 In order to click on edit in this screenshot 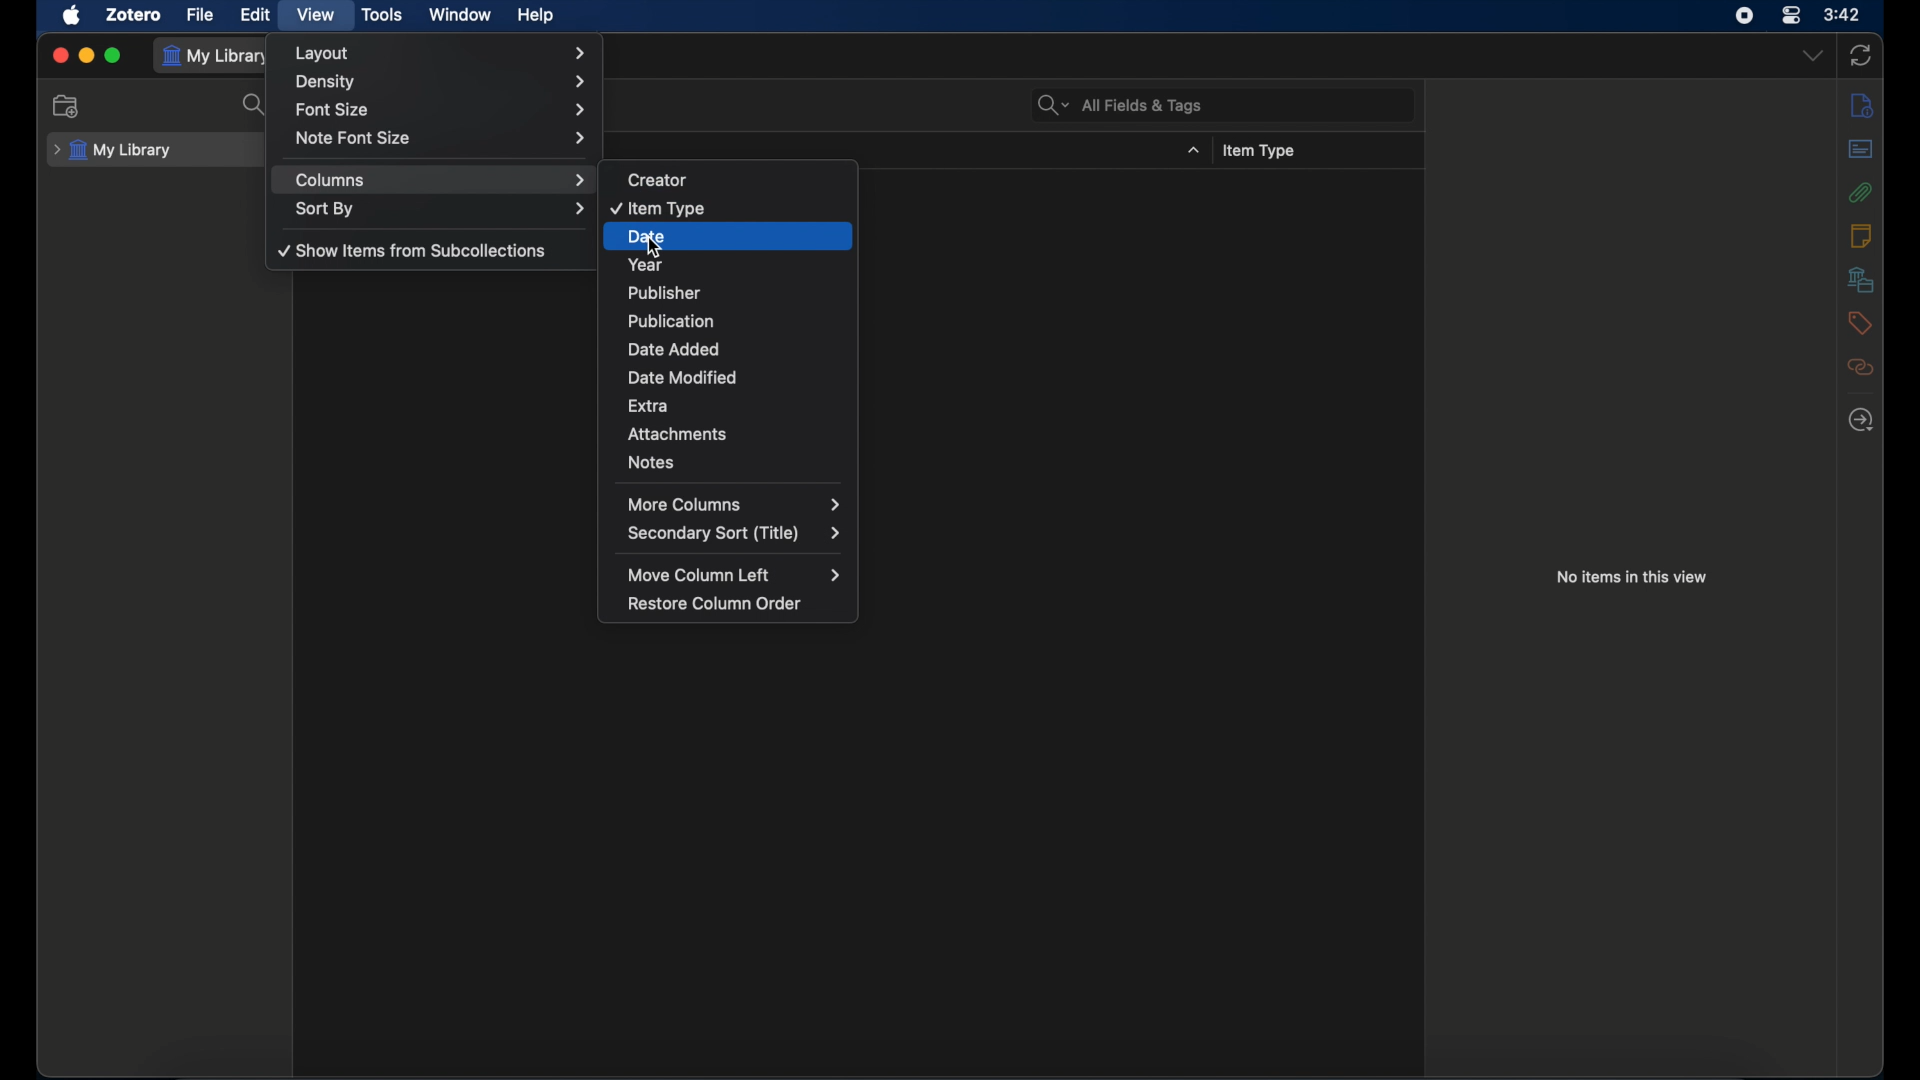, I will do `click(256, 14)`.